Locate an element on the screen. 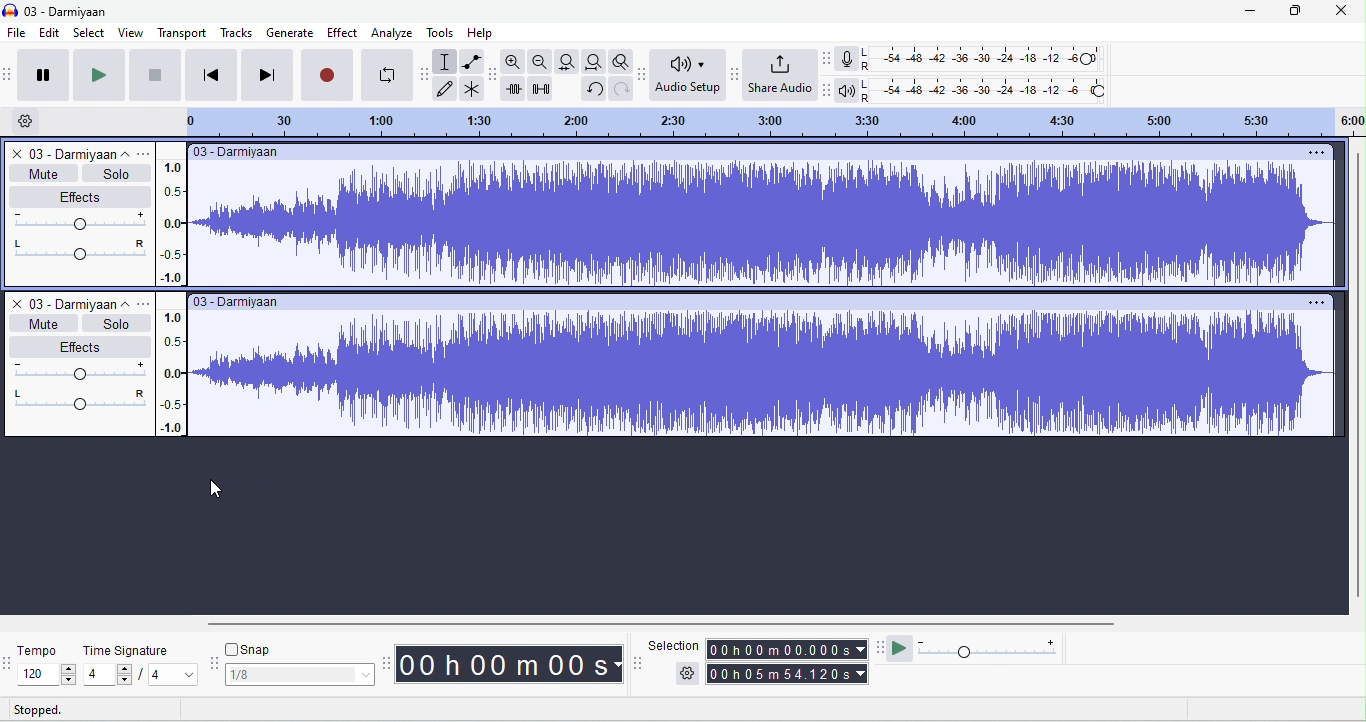 The image size is (1366, 722). play at speed tool bar is located at coordinates (881, 645).